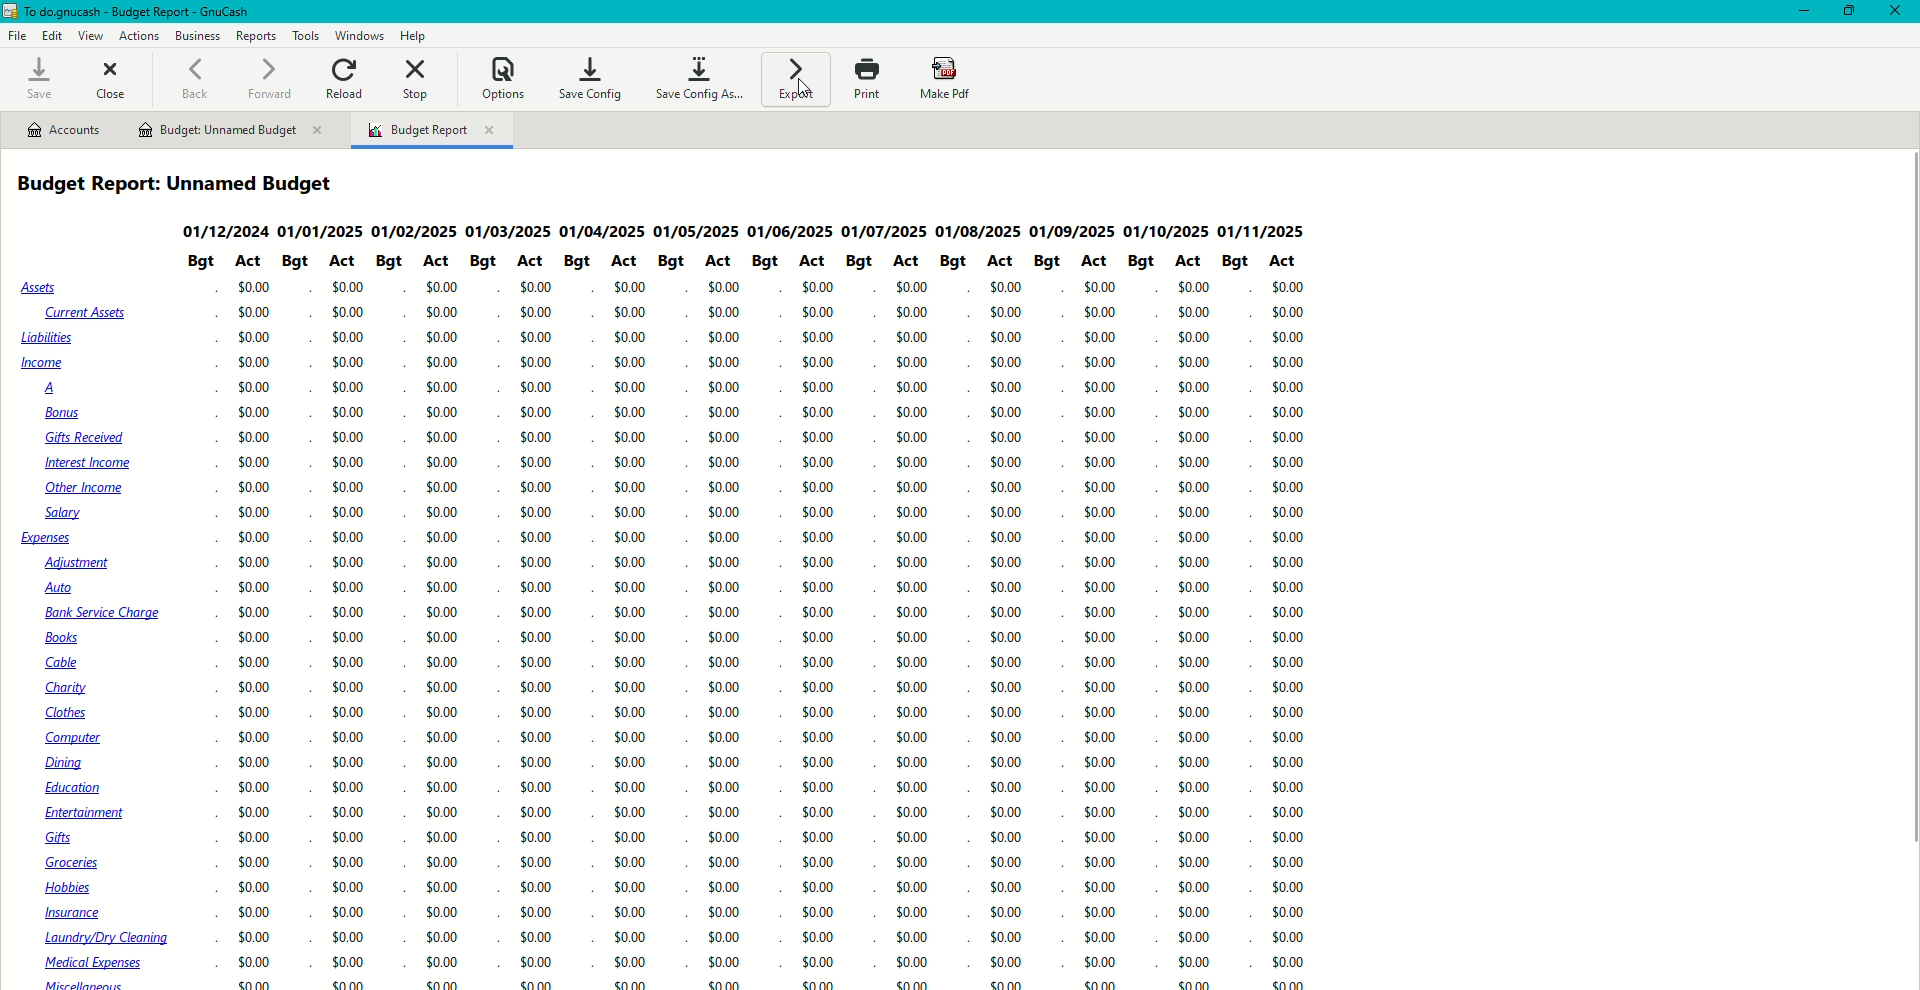 Image resolution: width=1920 pixels, height=990 pixels. Describe the element at coordinates (444, 887) in the screenshot. I see `$0.00` at that location.